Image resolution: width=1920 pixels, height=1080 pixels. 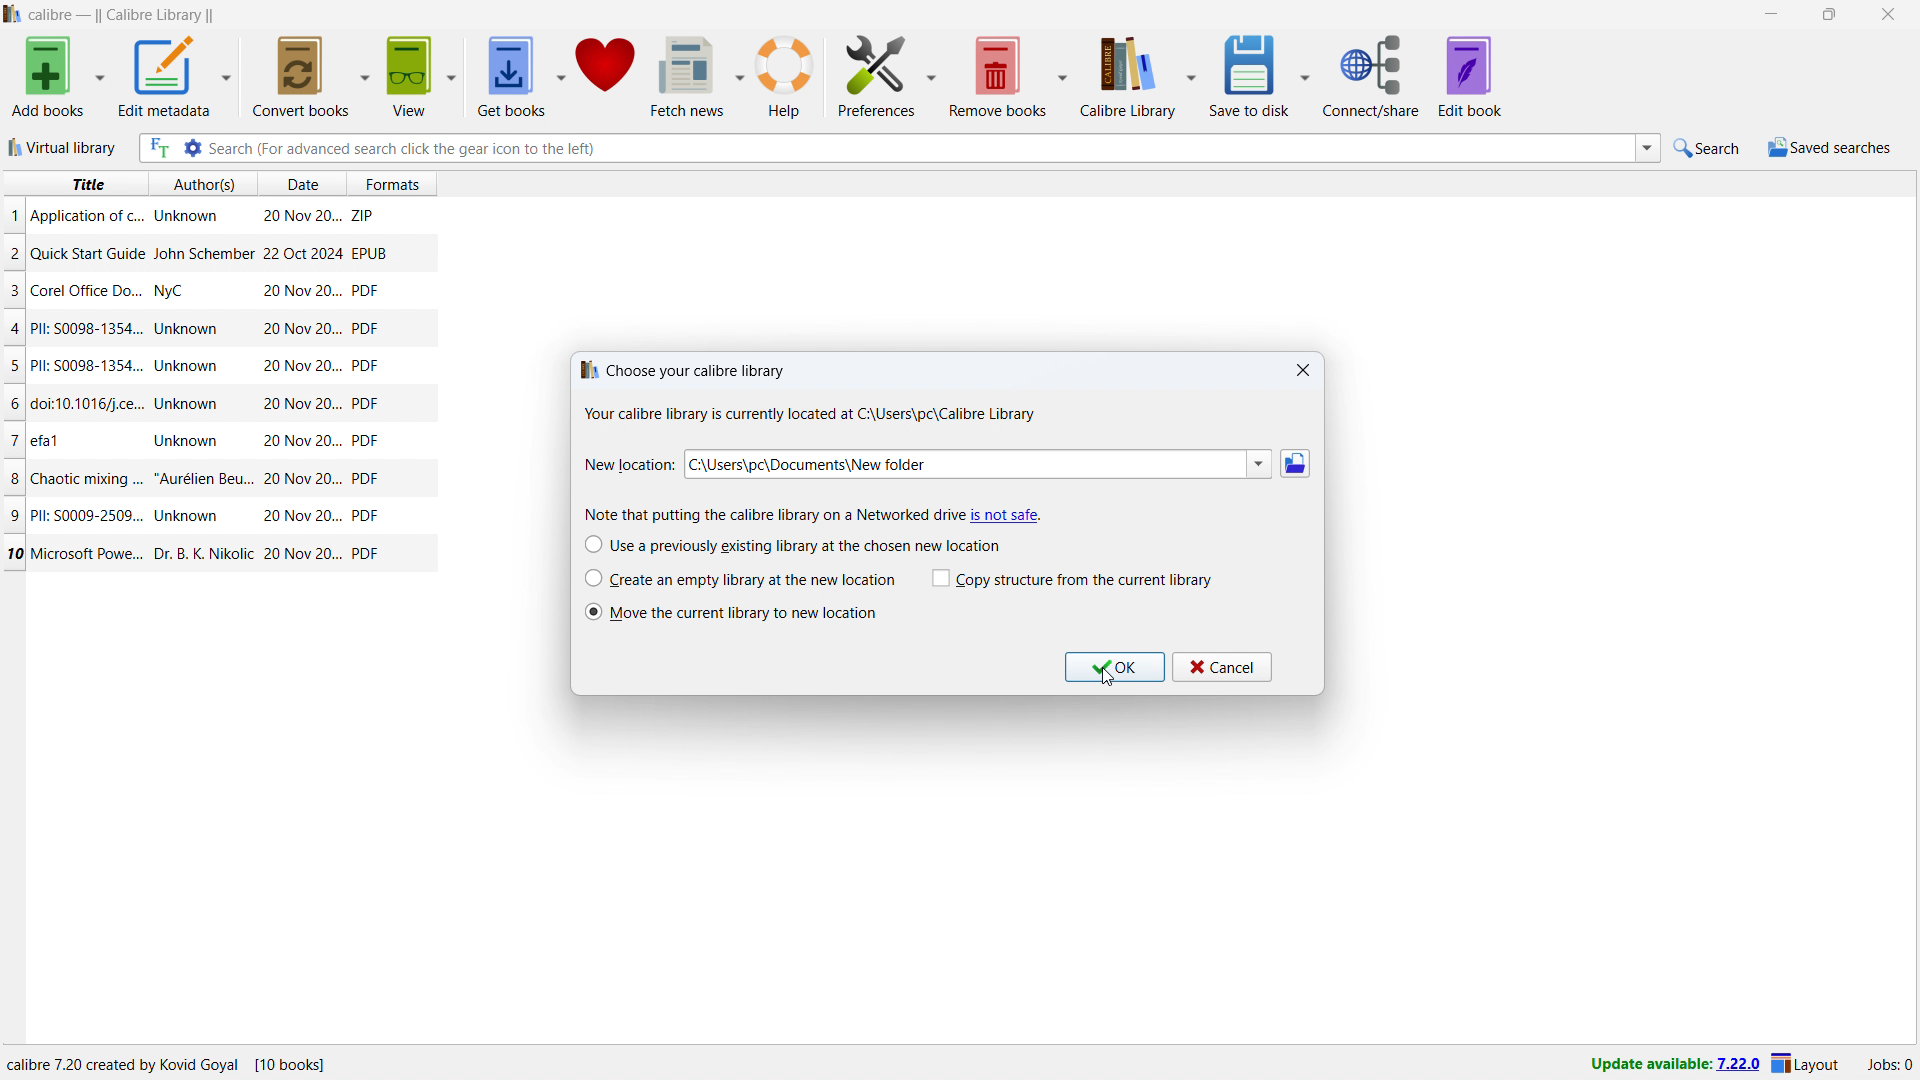 What do you see at coordinates (1192, 78) in the screenshot?
I see `calibre library options` at bounding box center [1192, 78].